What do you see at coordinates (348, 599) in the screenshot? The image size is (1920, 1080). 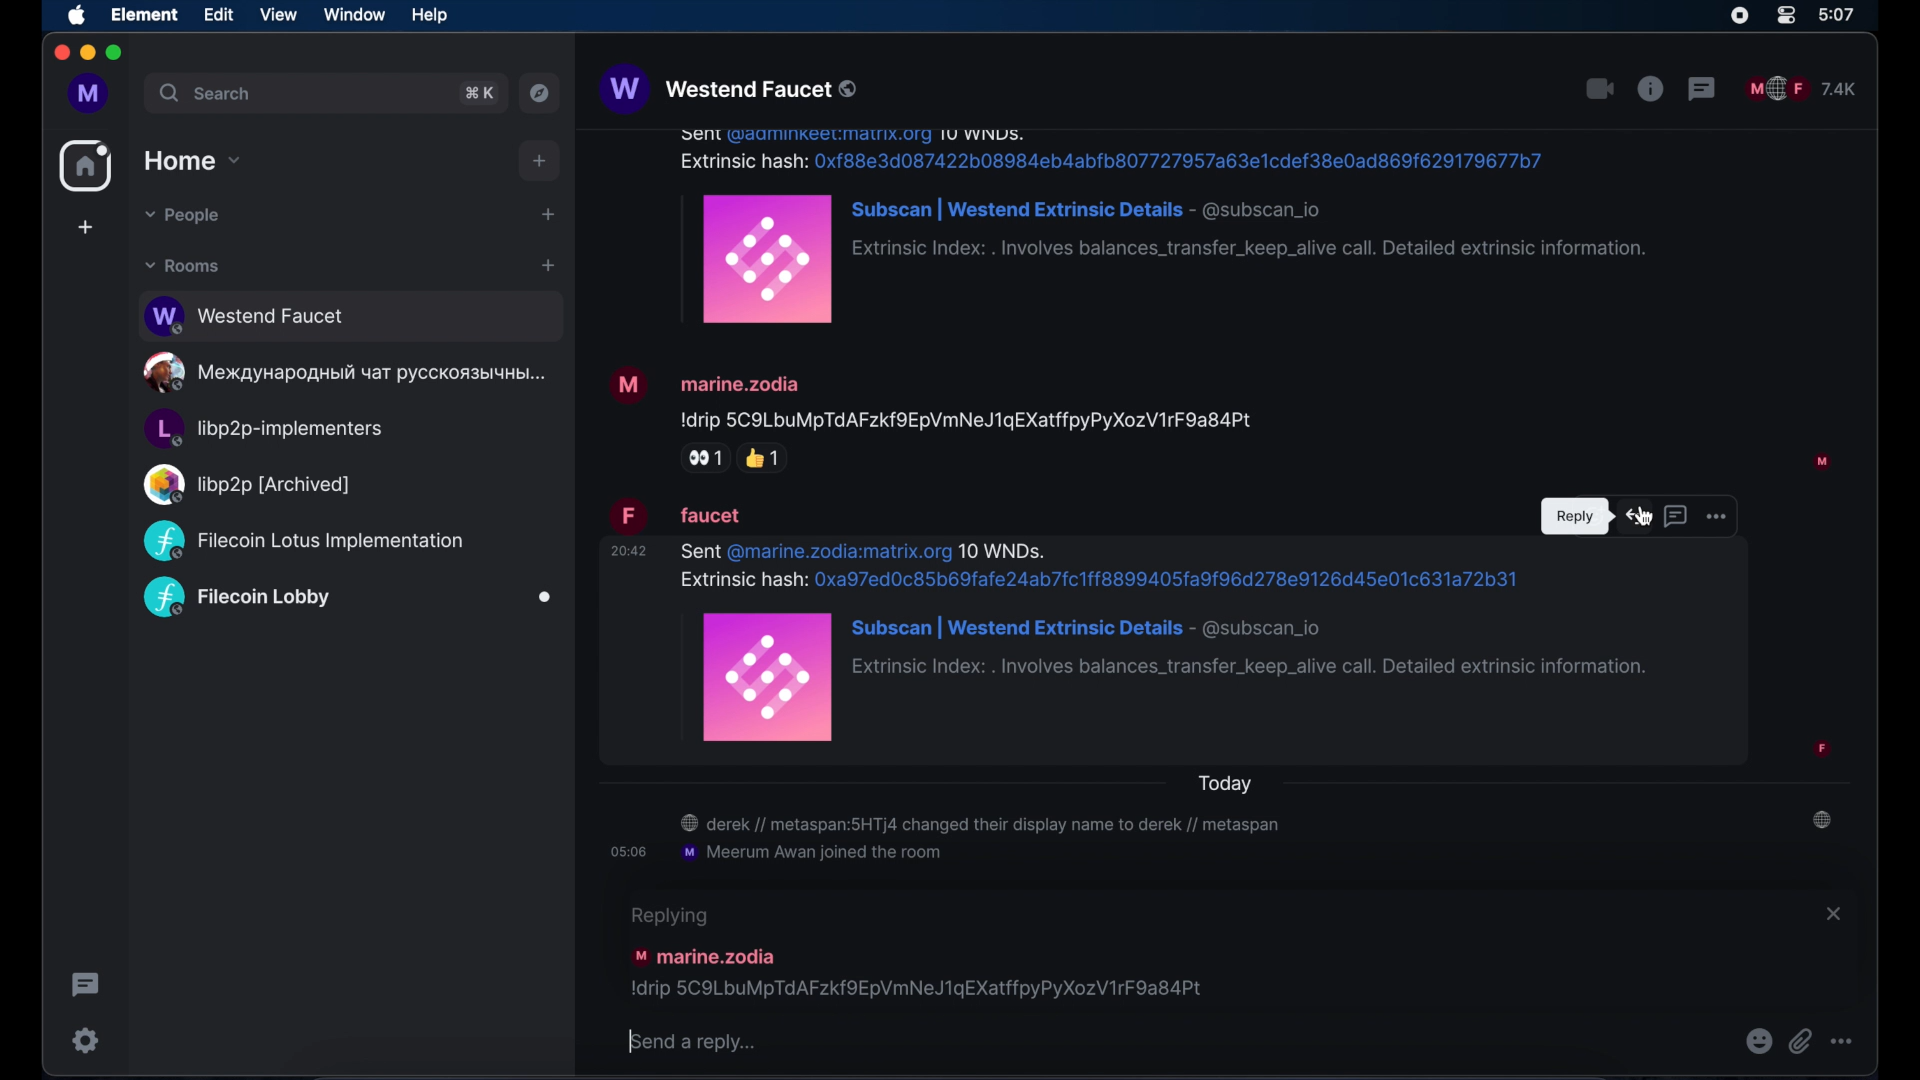 I see `public room` at bounding box center [348, 599].